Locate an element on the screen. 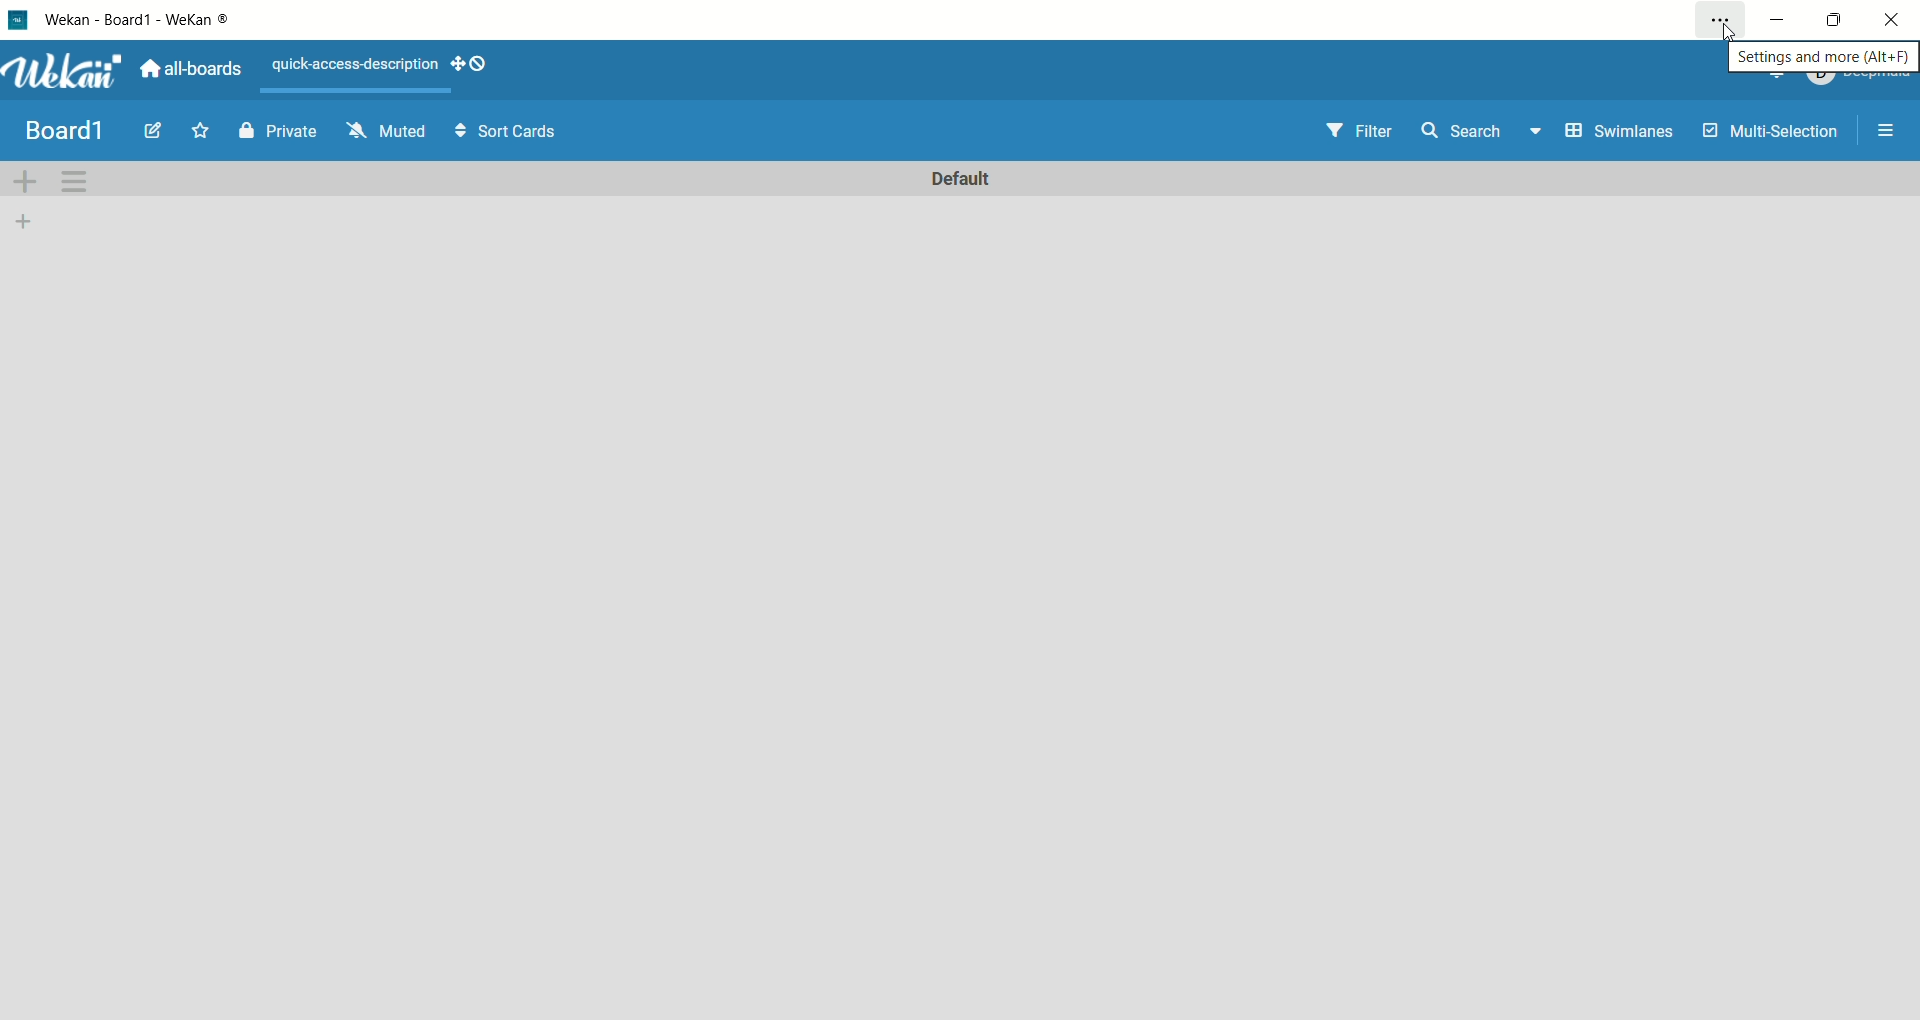  edit is located at coordinates (157, 135).